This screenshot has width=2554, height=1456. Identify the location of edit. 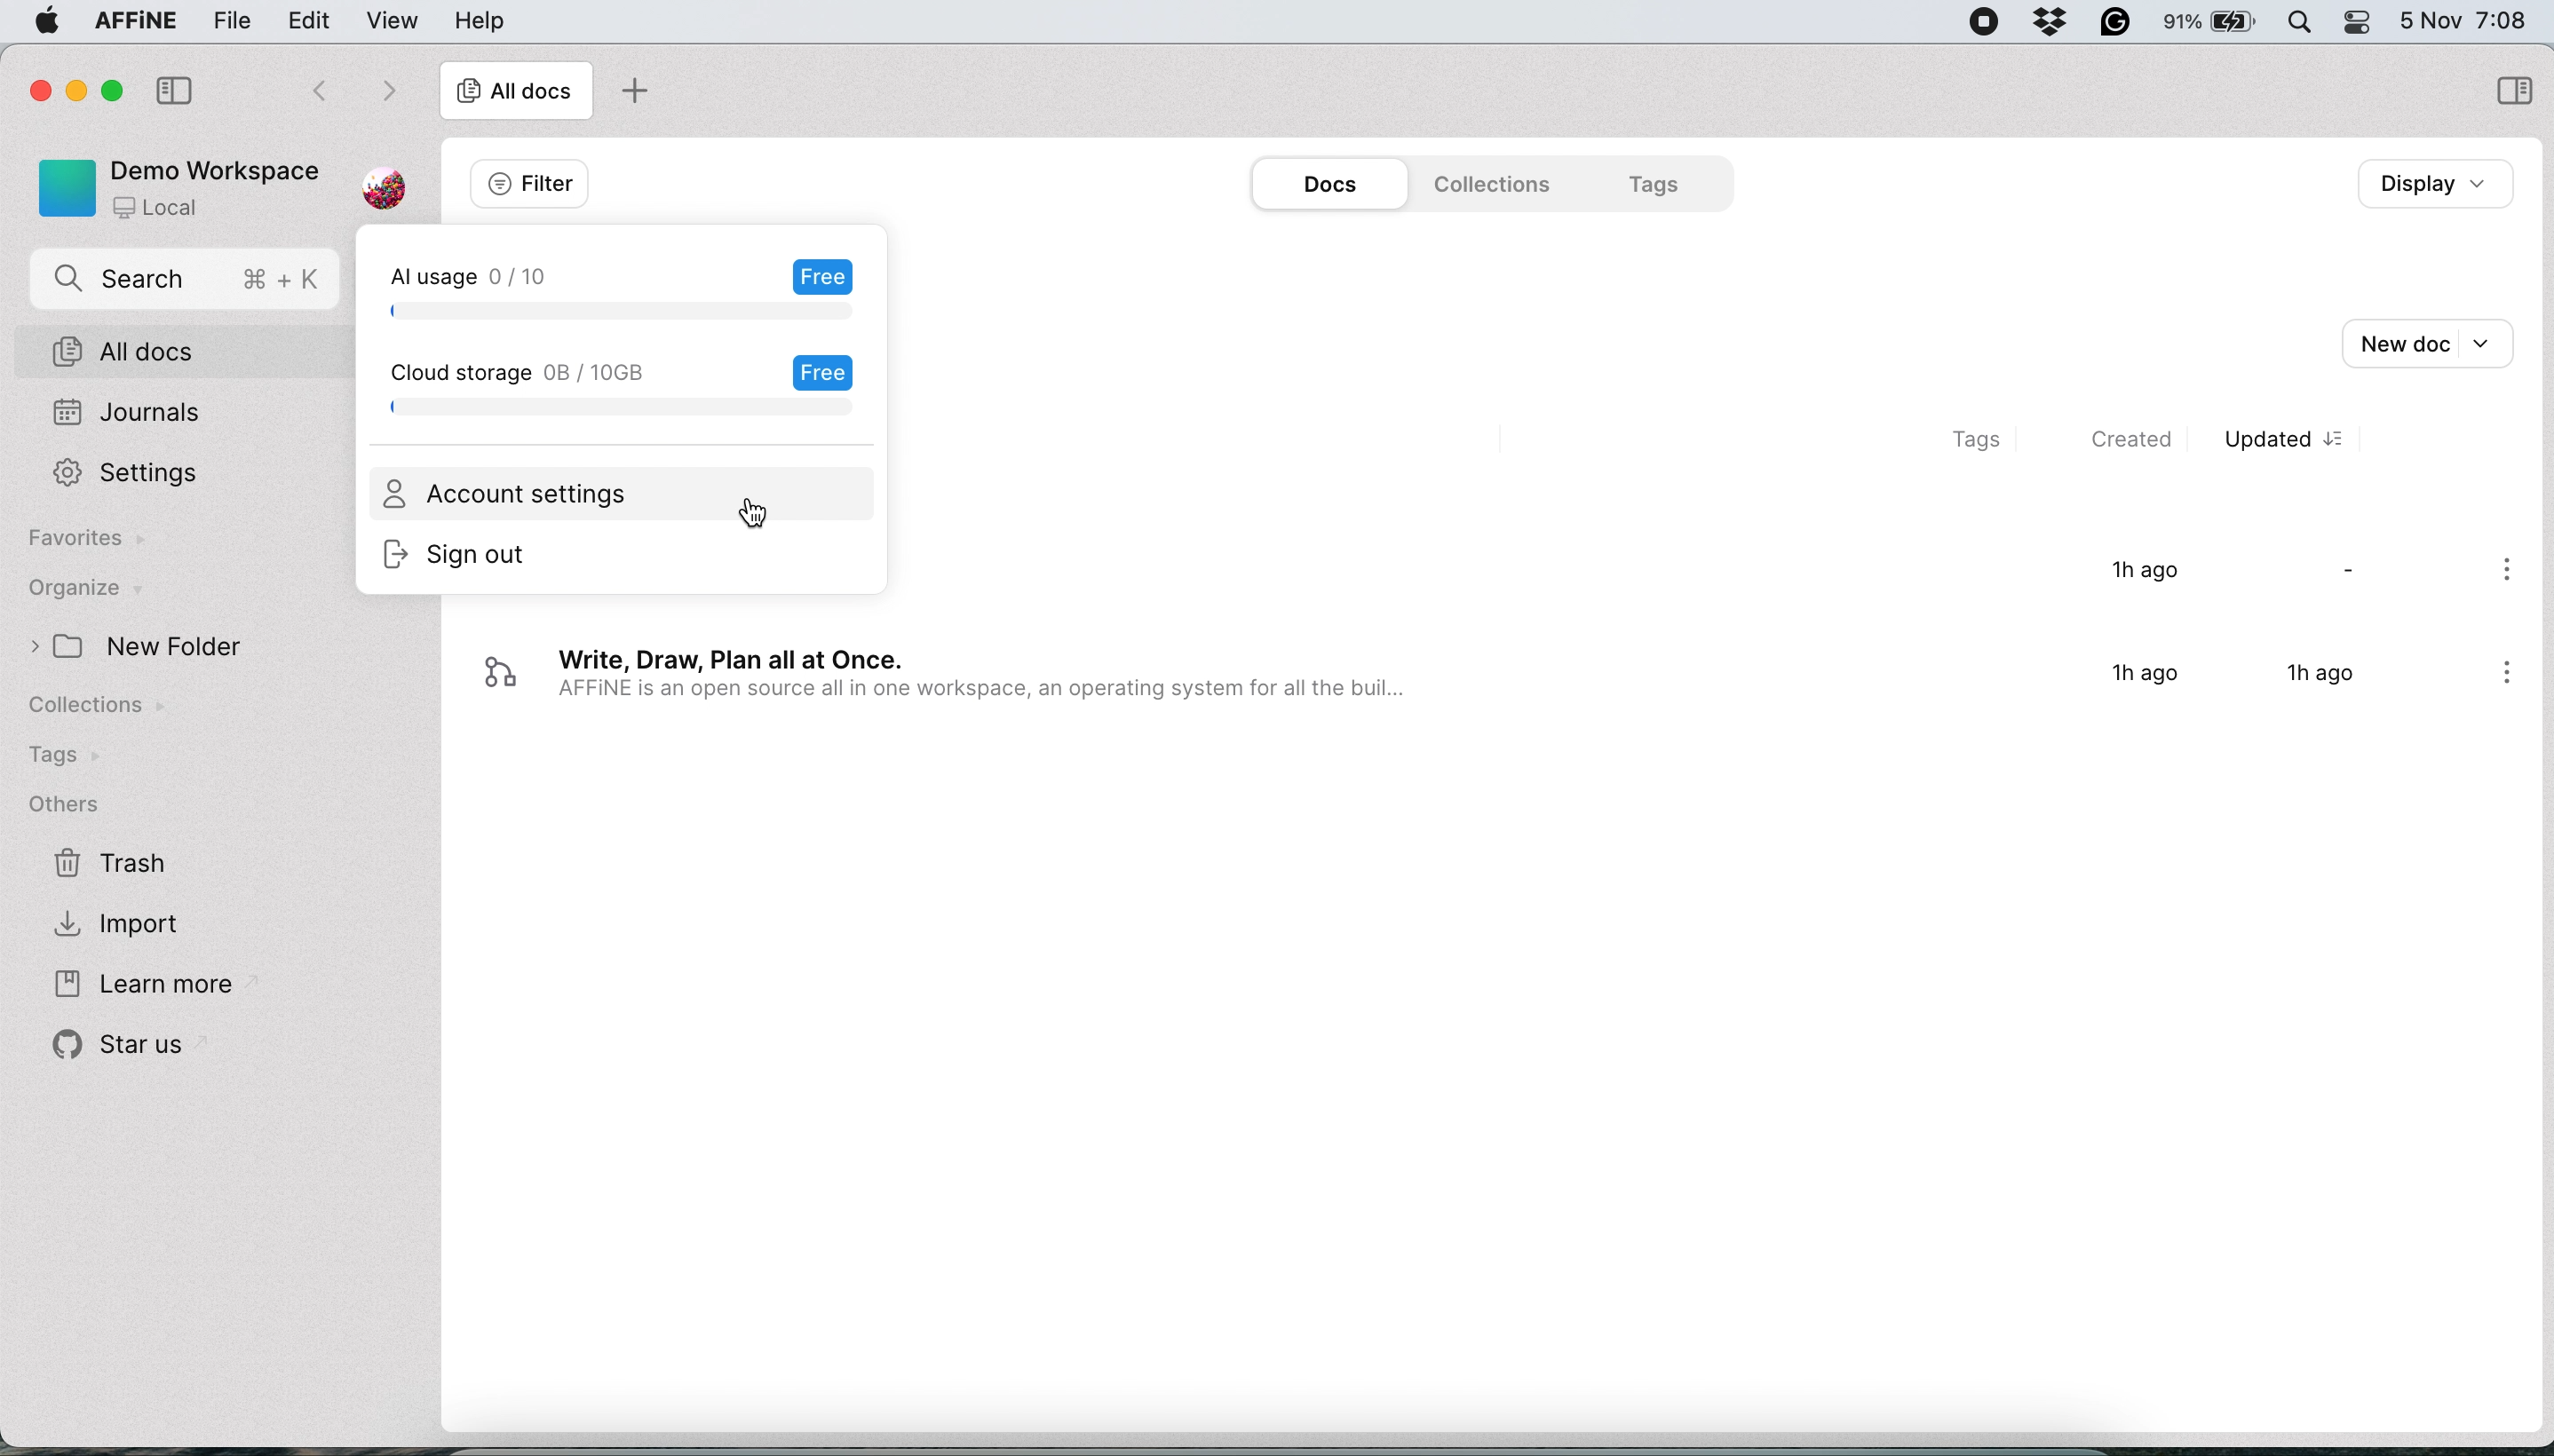
(315, 19).